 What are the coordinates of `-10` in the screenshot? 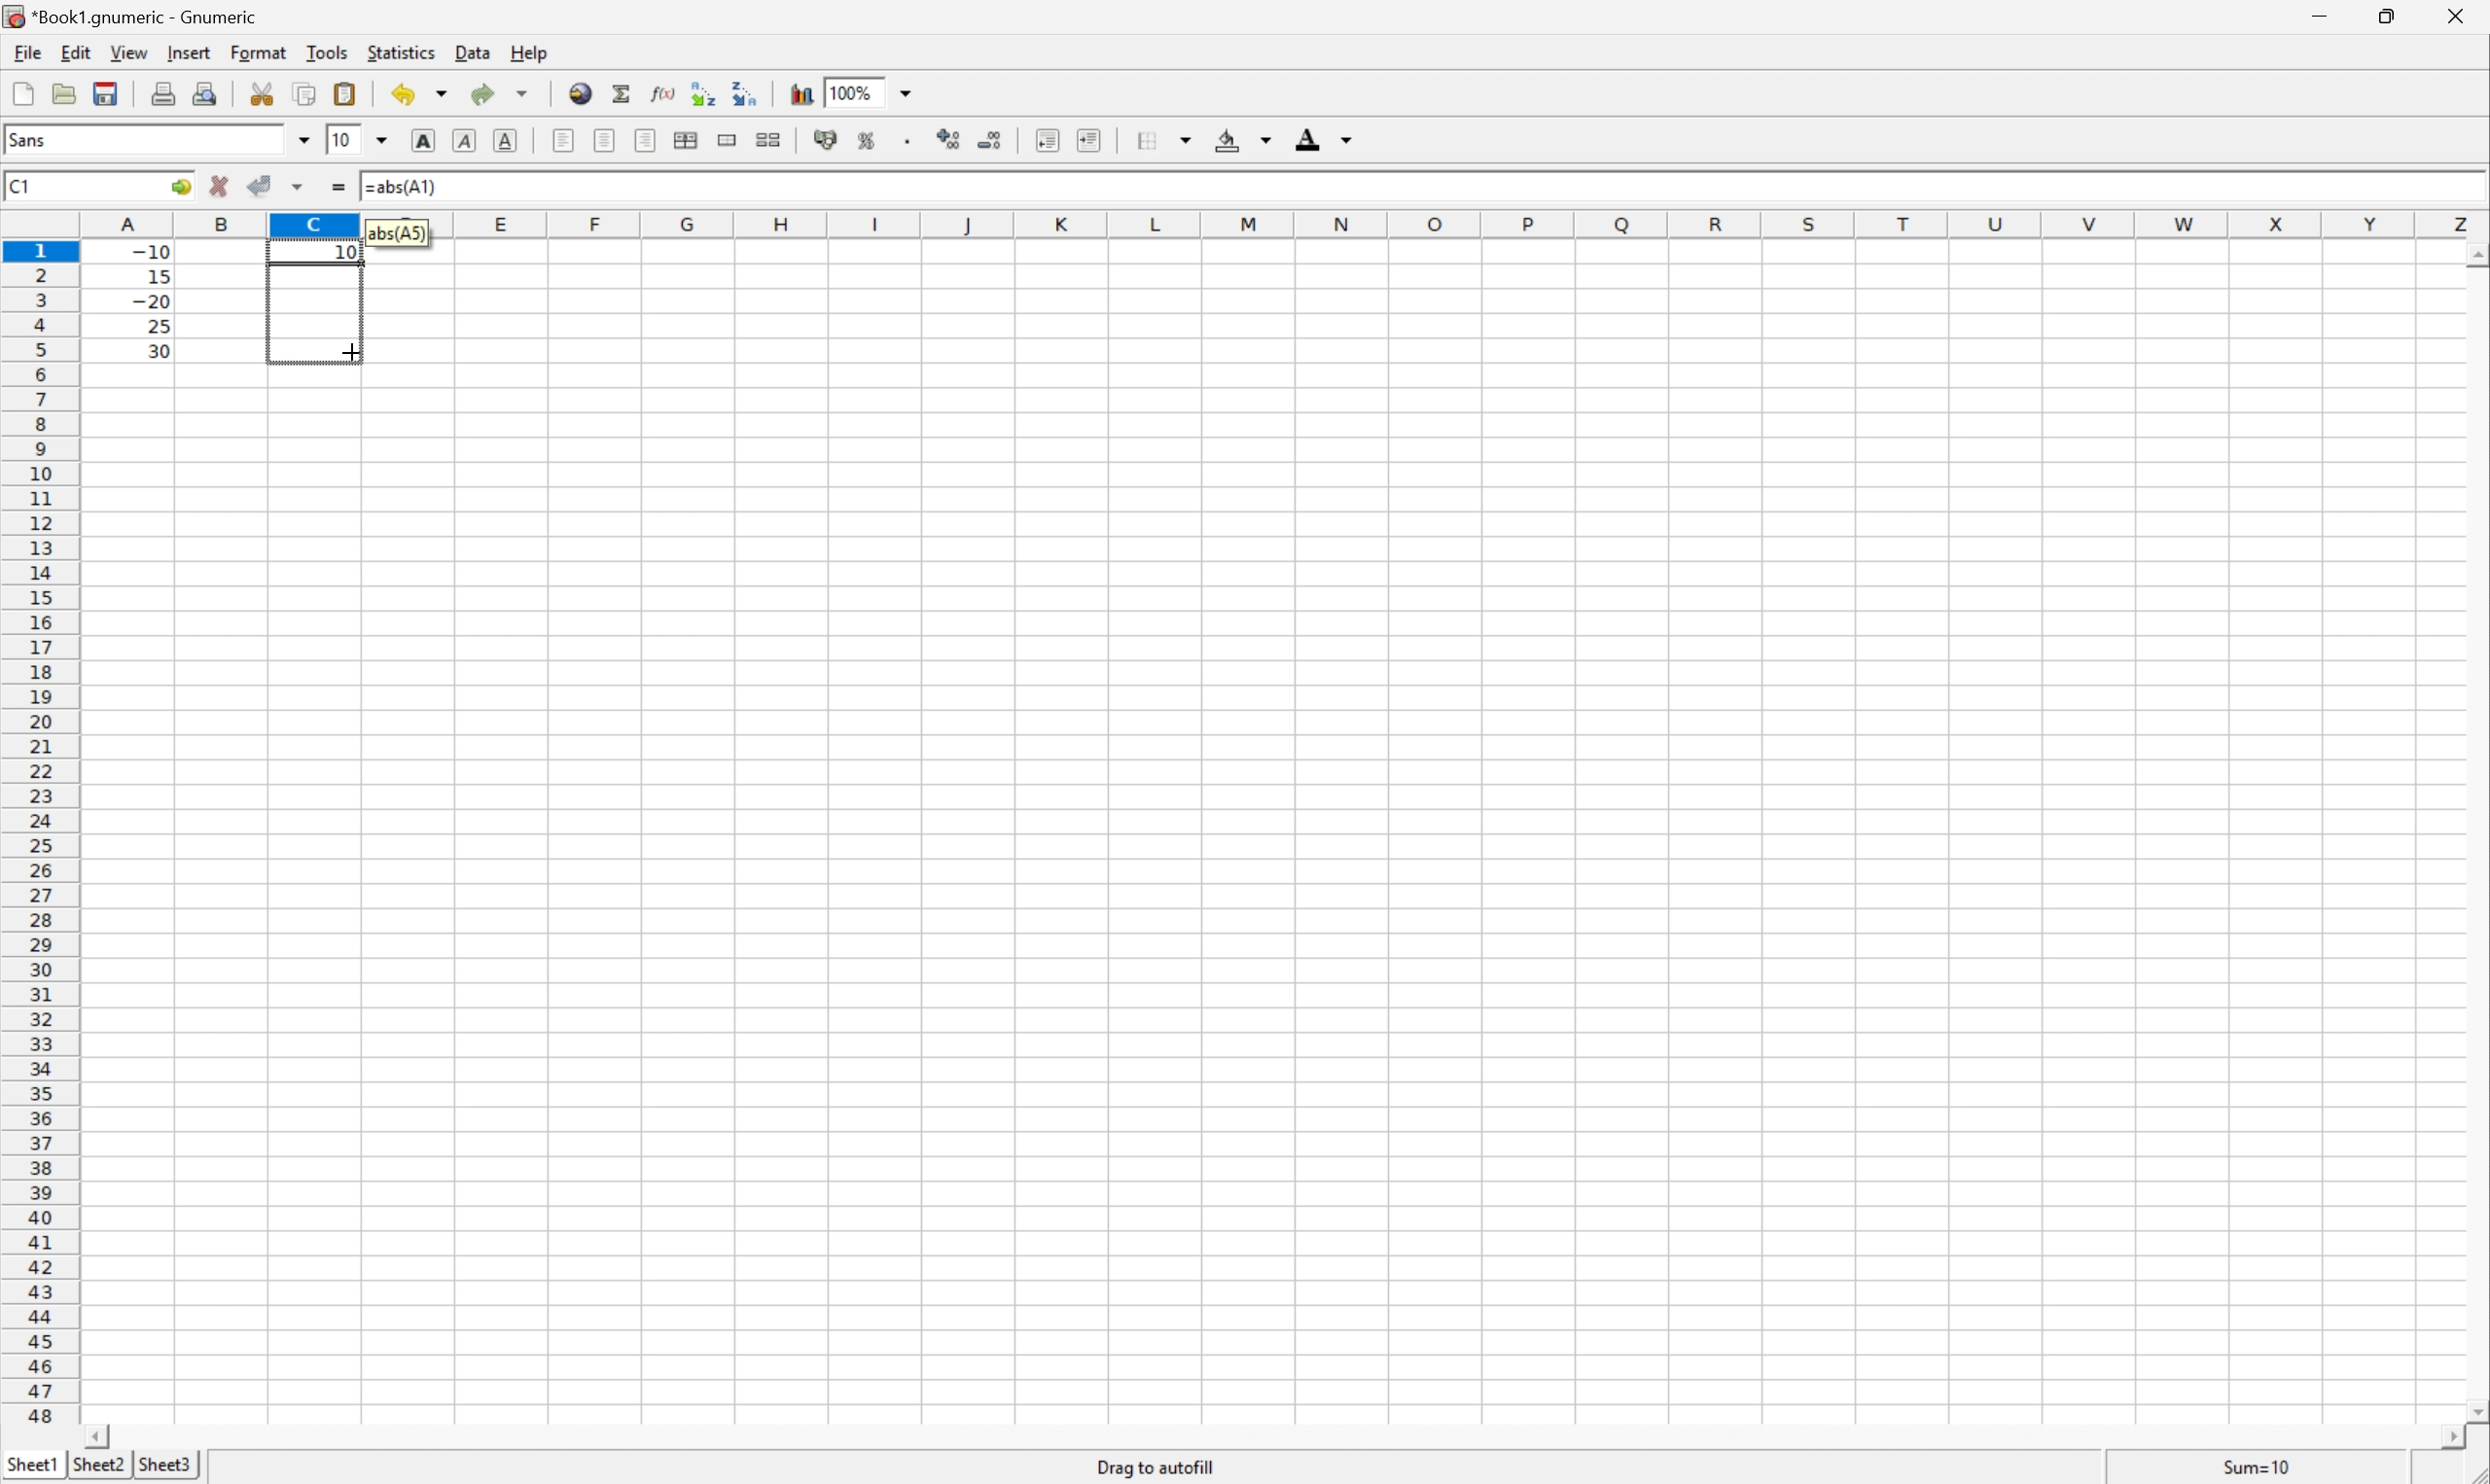 It's located at (151, 249).